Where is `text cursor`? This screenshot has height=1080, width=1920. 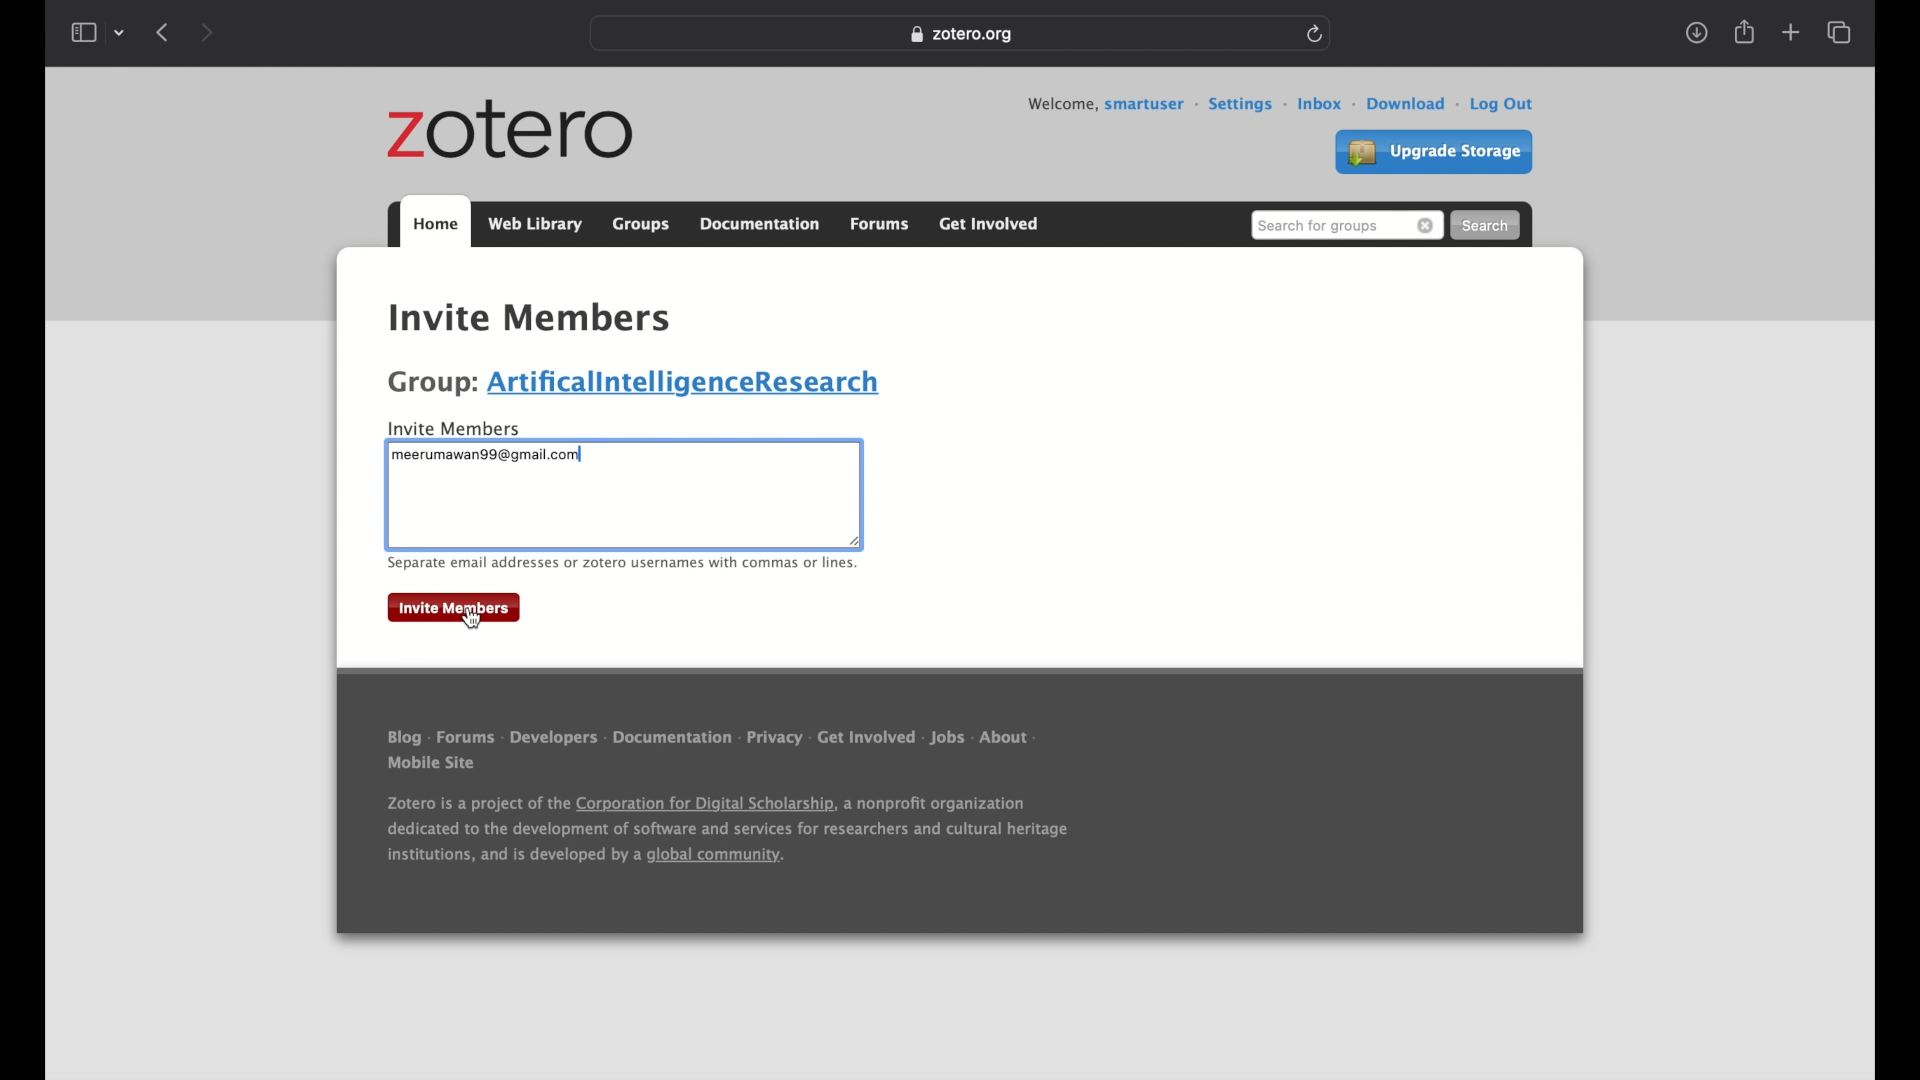 text cursor is located at coordinates (397, 455).